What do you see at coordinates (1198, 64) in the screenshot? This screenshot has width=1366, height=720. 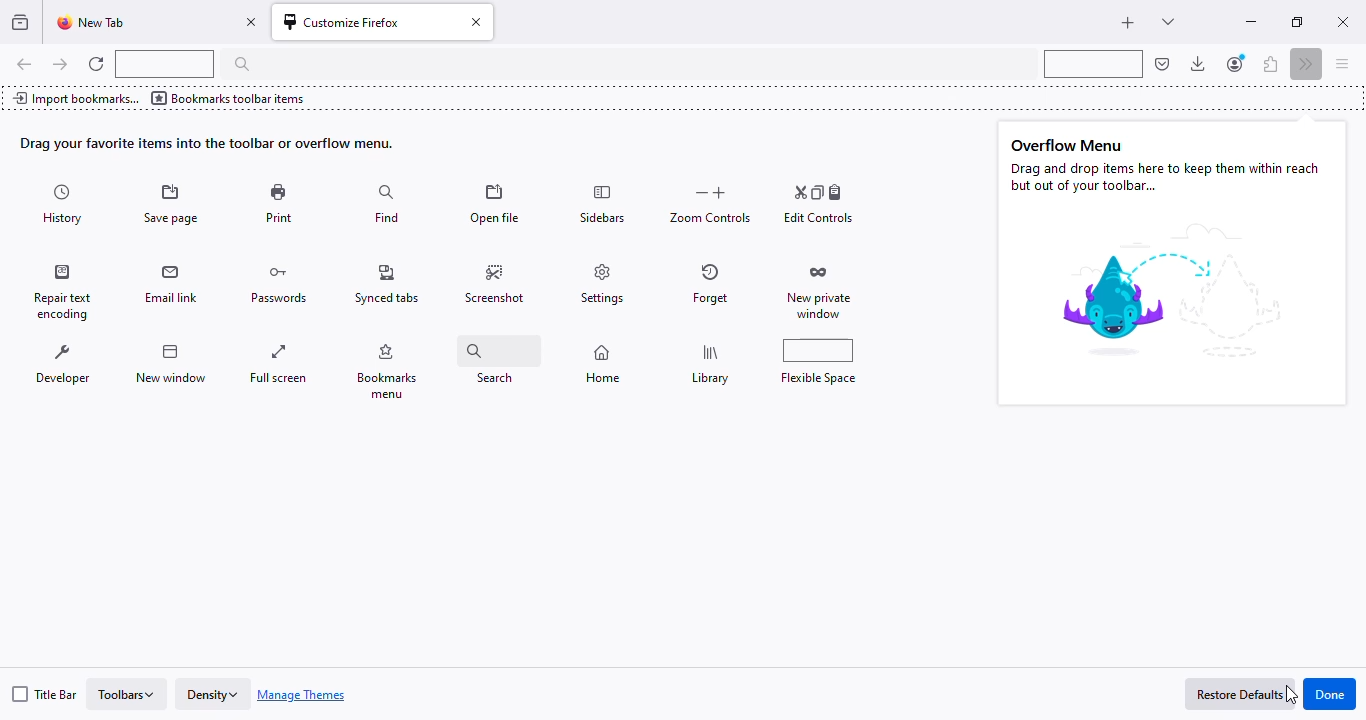 I see `downloads` at bounding box center [1198, 64].